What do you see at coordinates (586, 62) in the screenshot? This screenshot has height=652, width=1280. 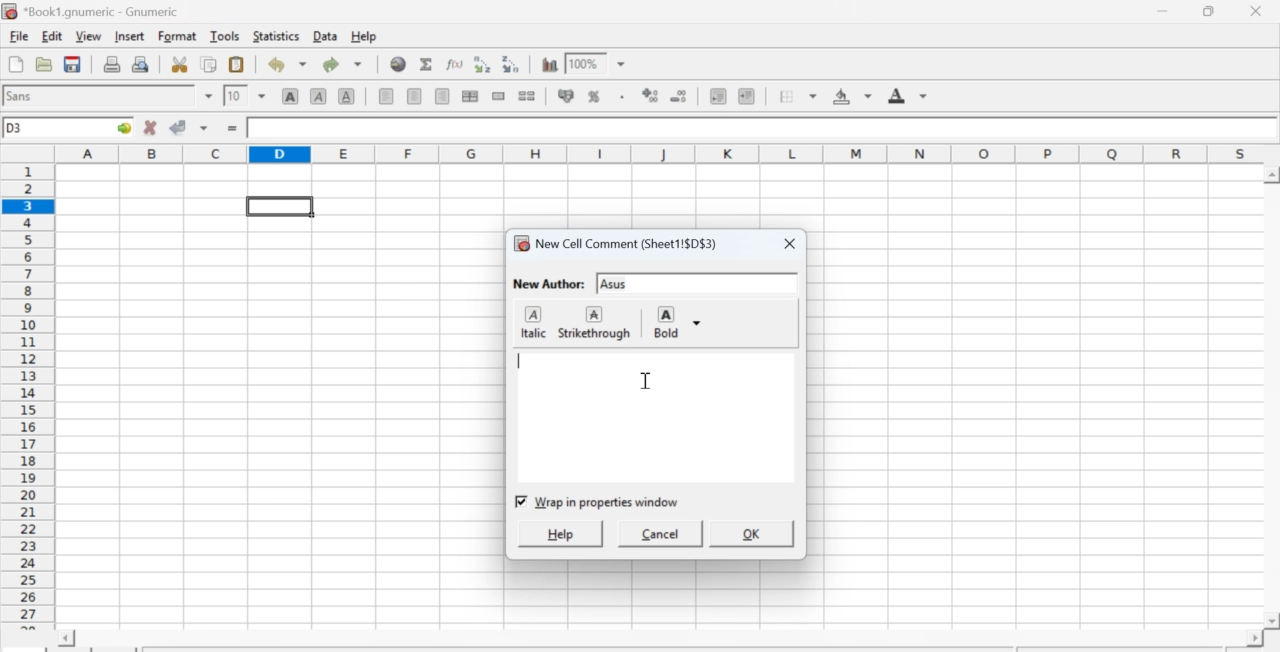 I see `Zoom` at bounding box center [586, 62].